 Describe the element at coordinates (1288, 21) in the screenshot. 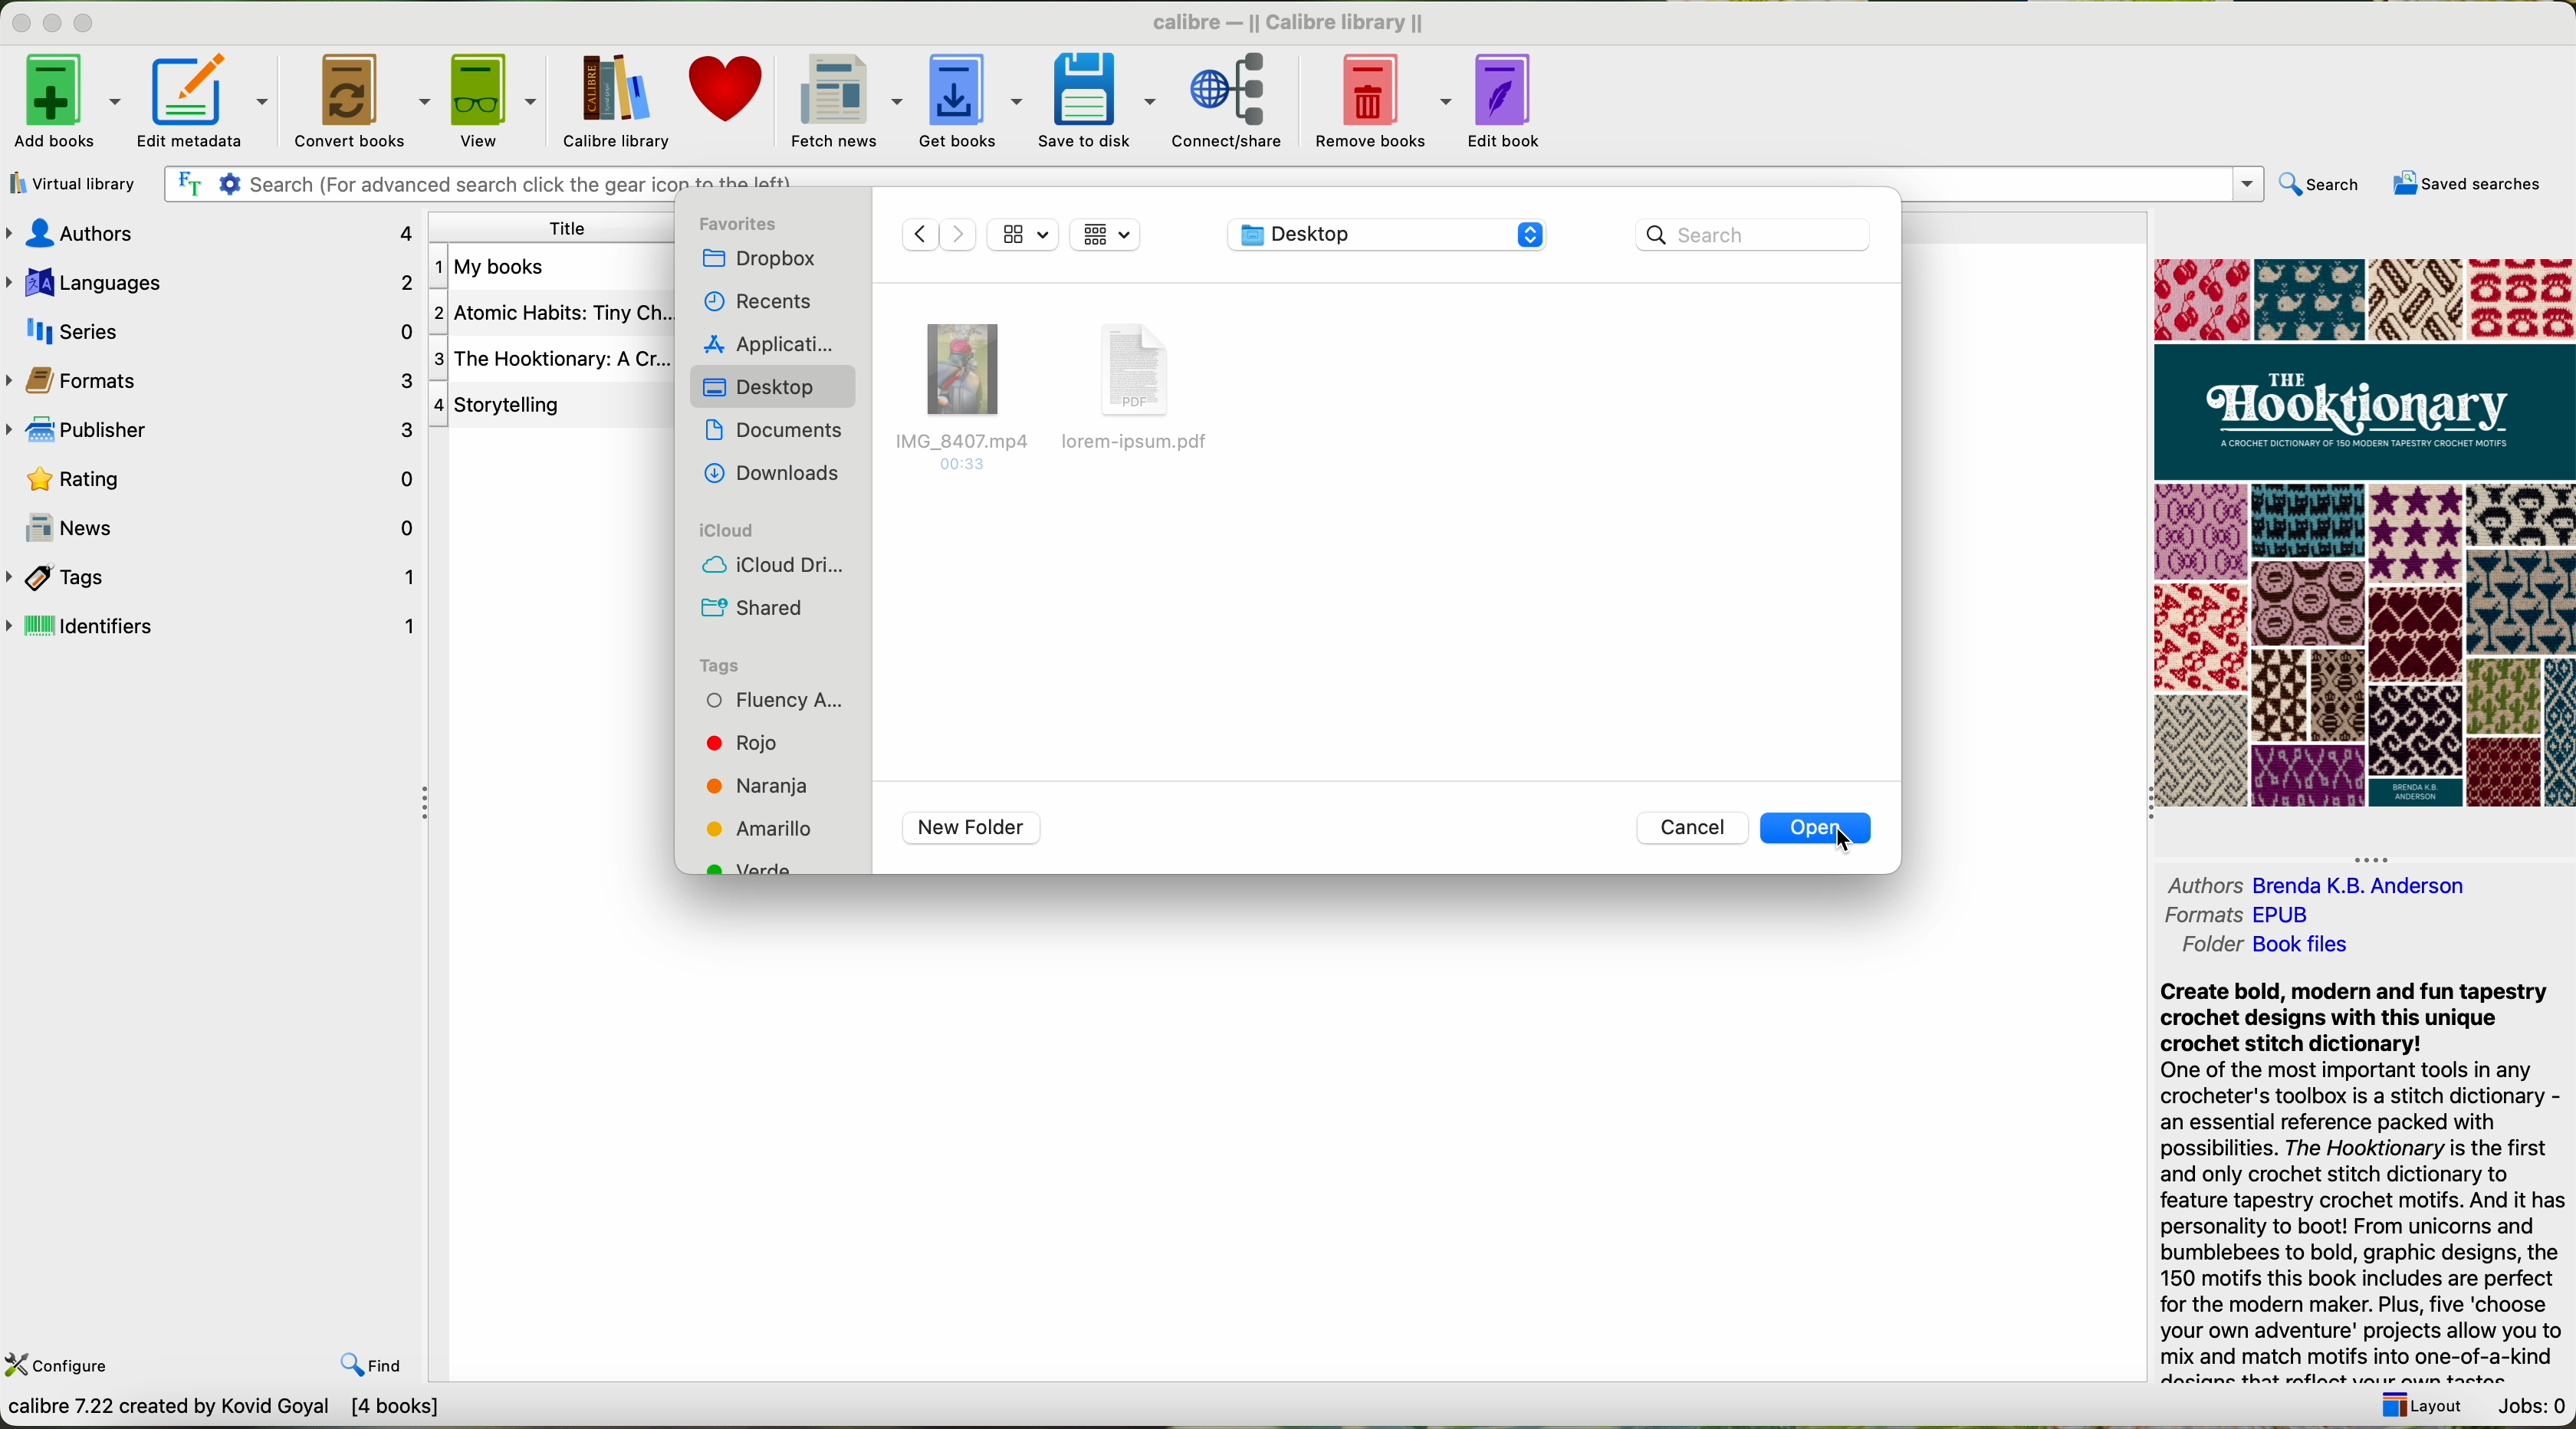

I see `Calibre library` at that location.